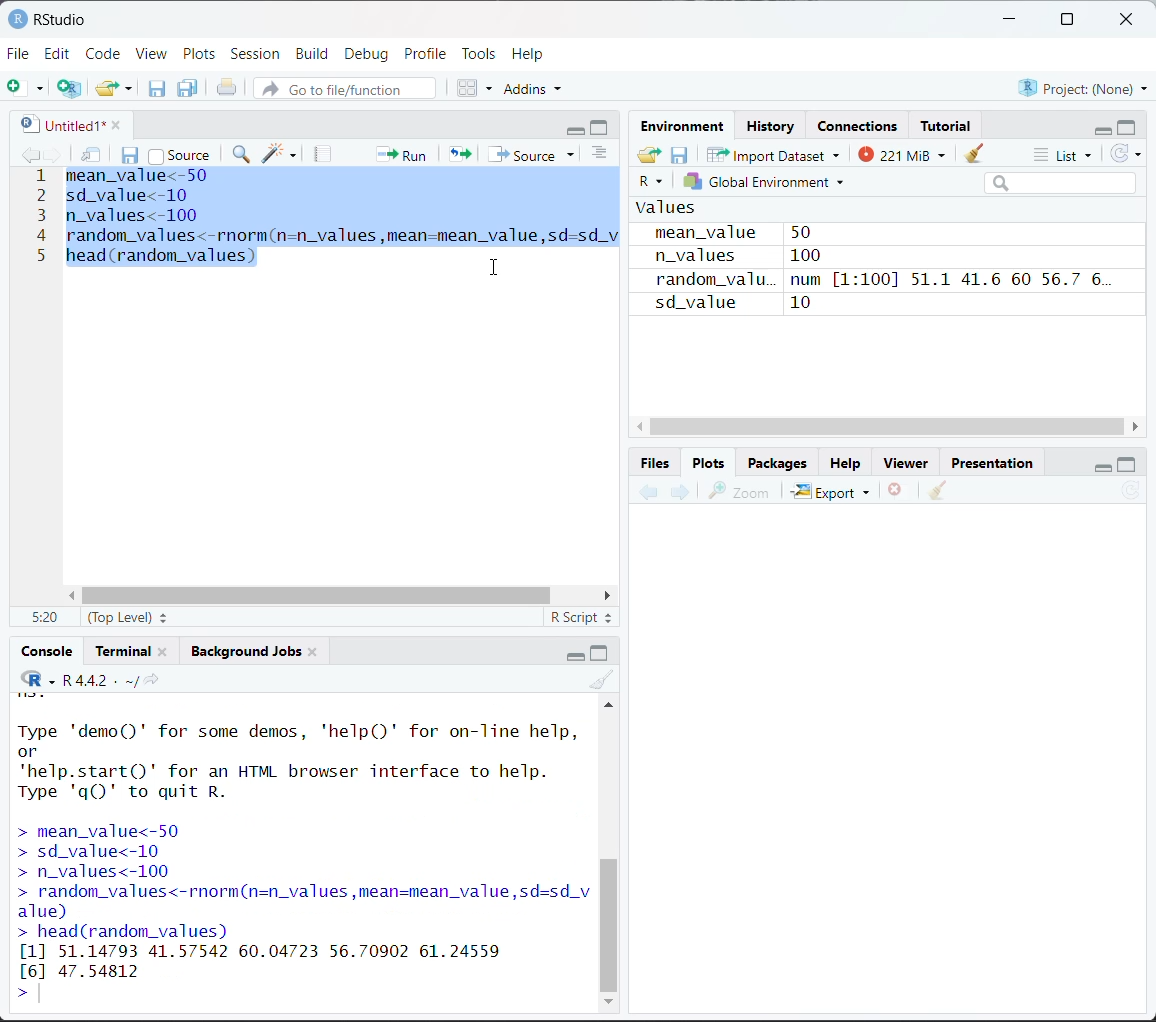 The width and height of the screenshot is (1156, 1022). I want to click on View, so click(152, 55).